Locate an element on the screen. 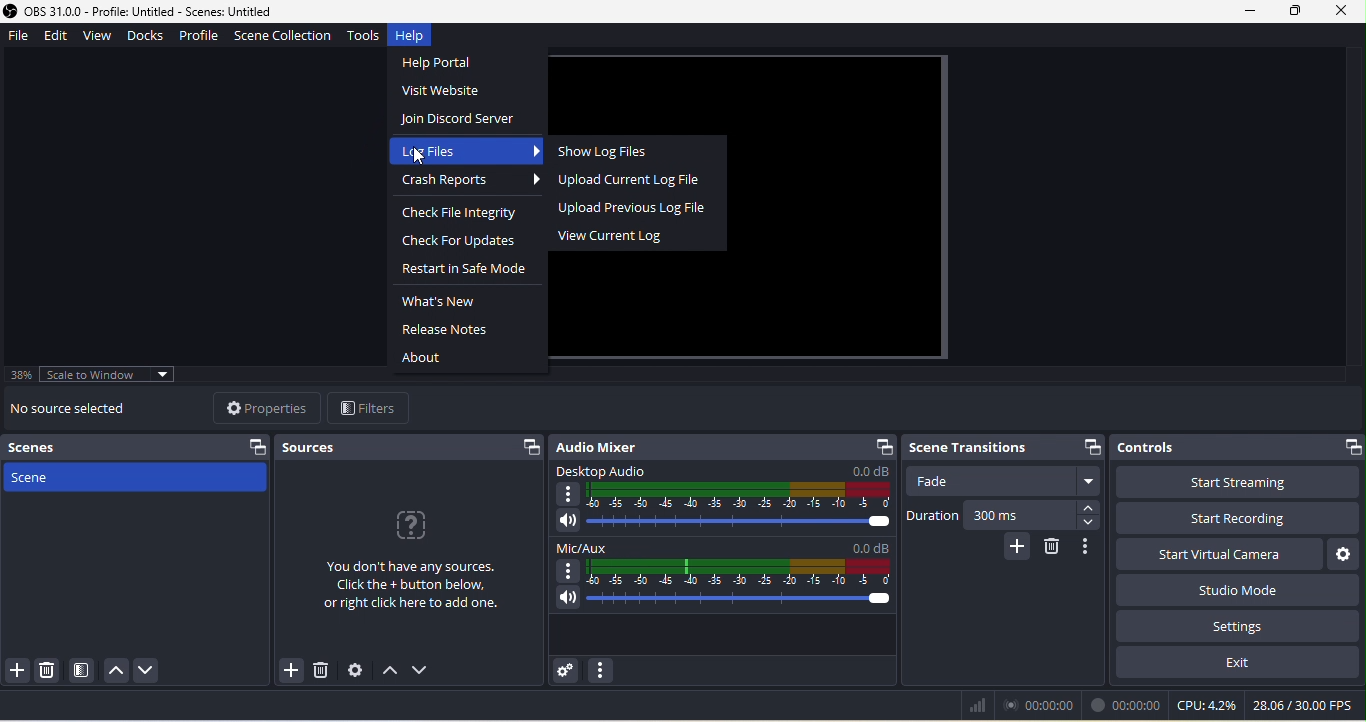 This screenshot has height=722, width=1366. remove selected scene is located at coordinates (51, 670).